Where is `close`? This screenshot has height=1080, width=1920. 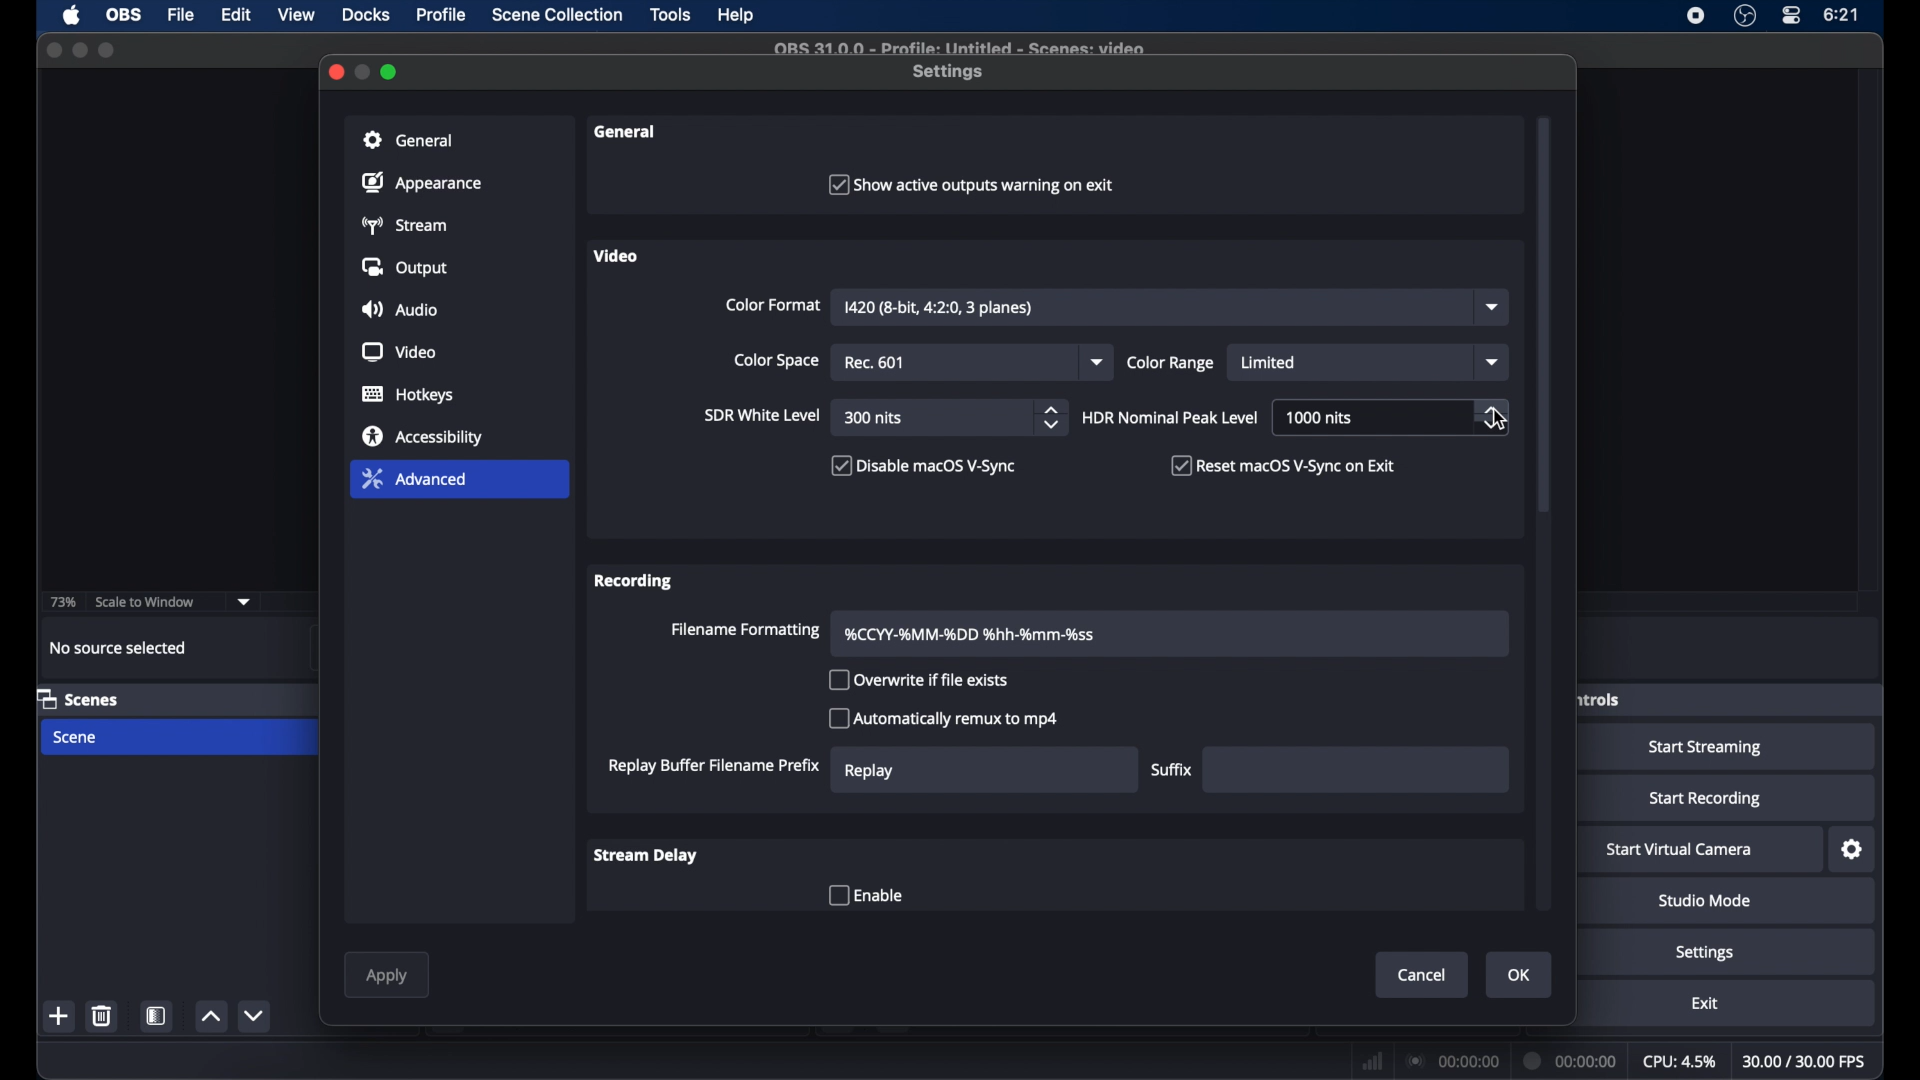
close is located at coordinates (336, 71).